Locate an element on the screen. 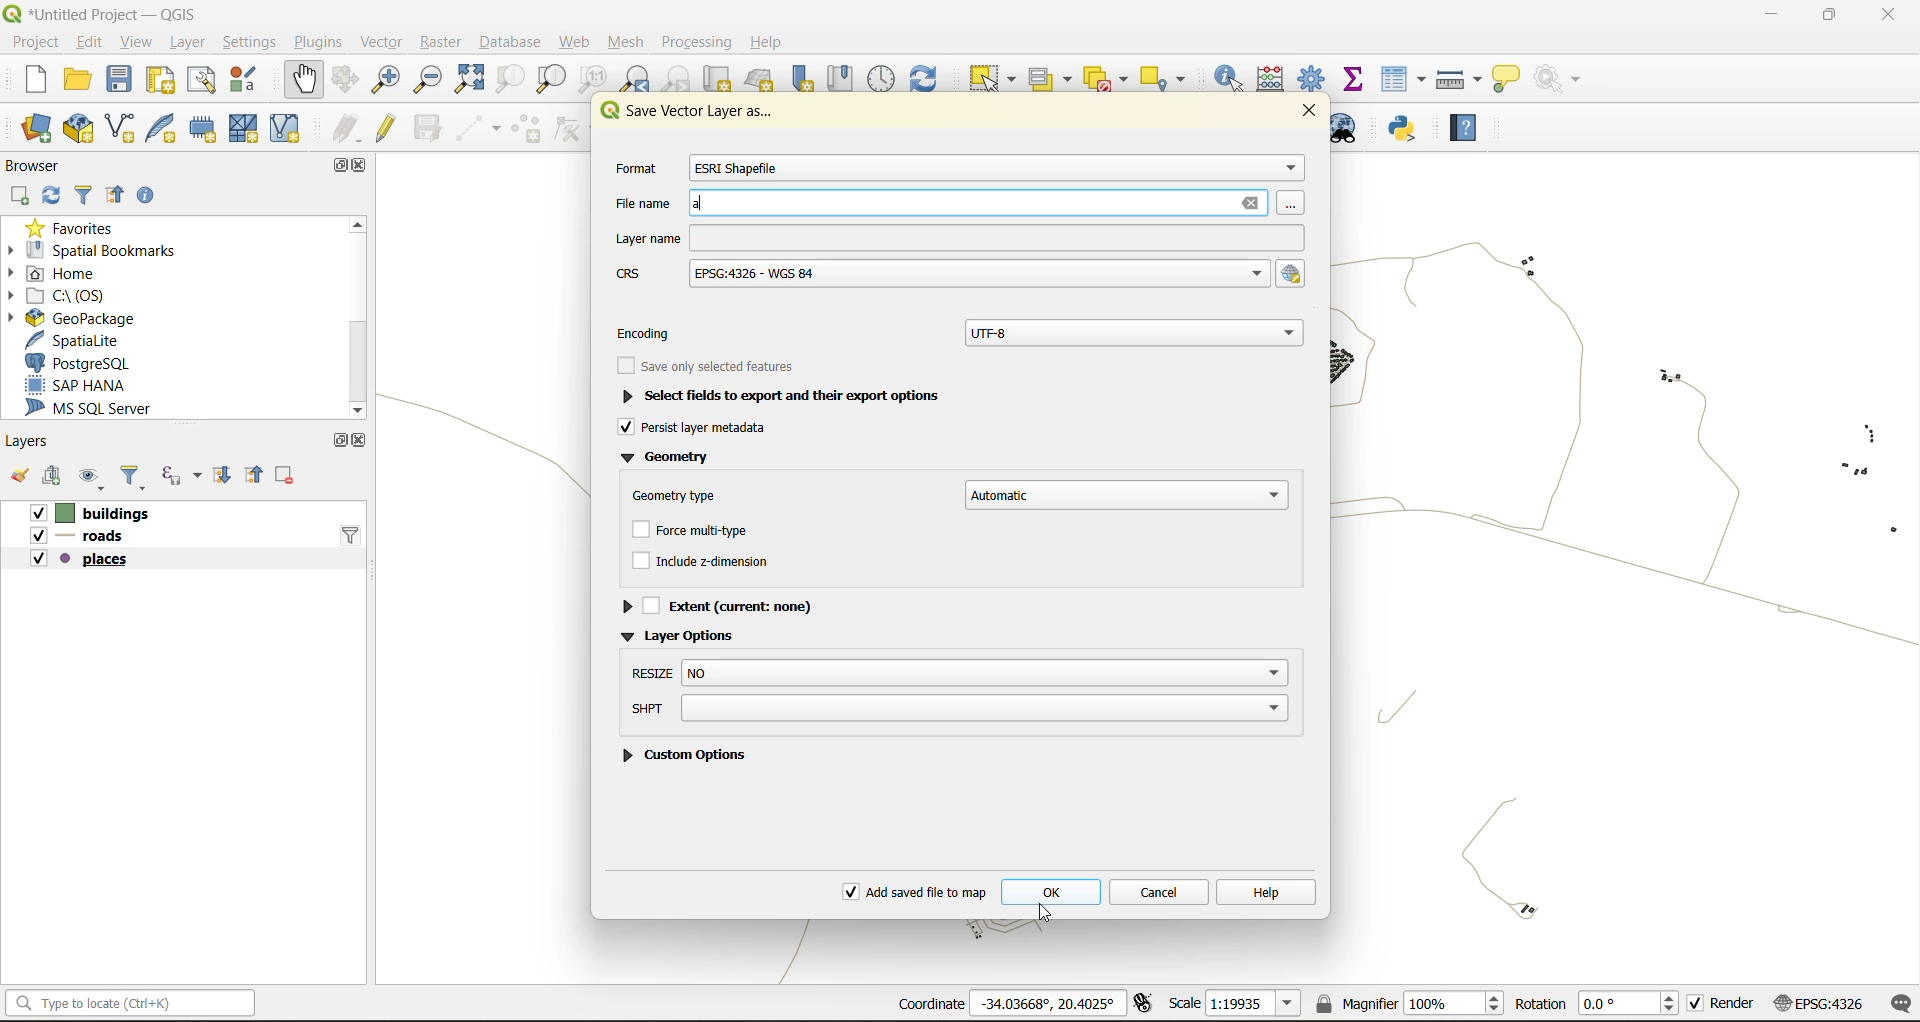  new geopackage layer is located at coordinates (78, 130).